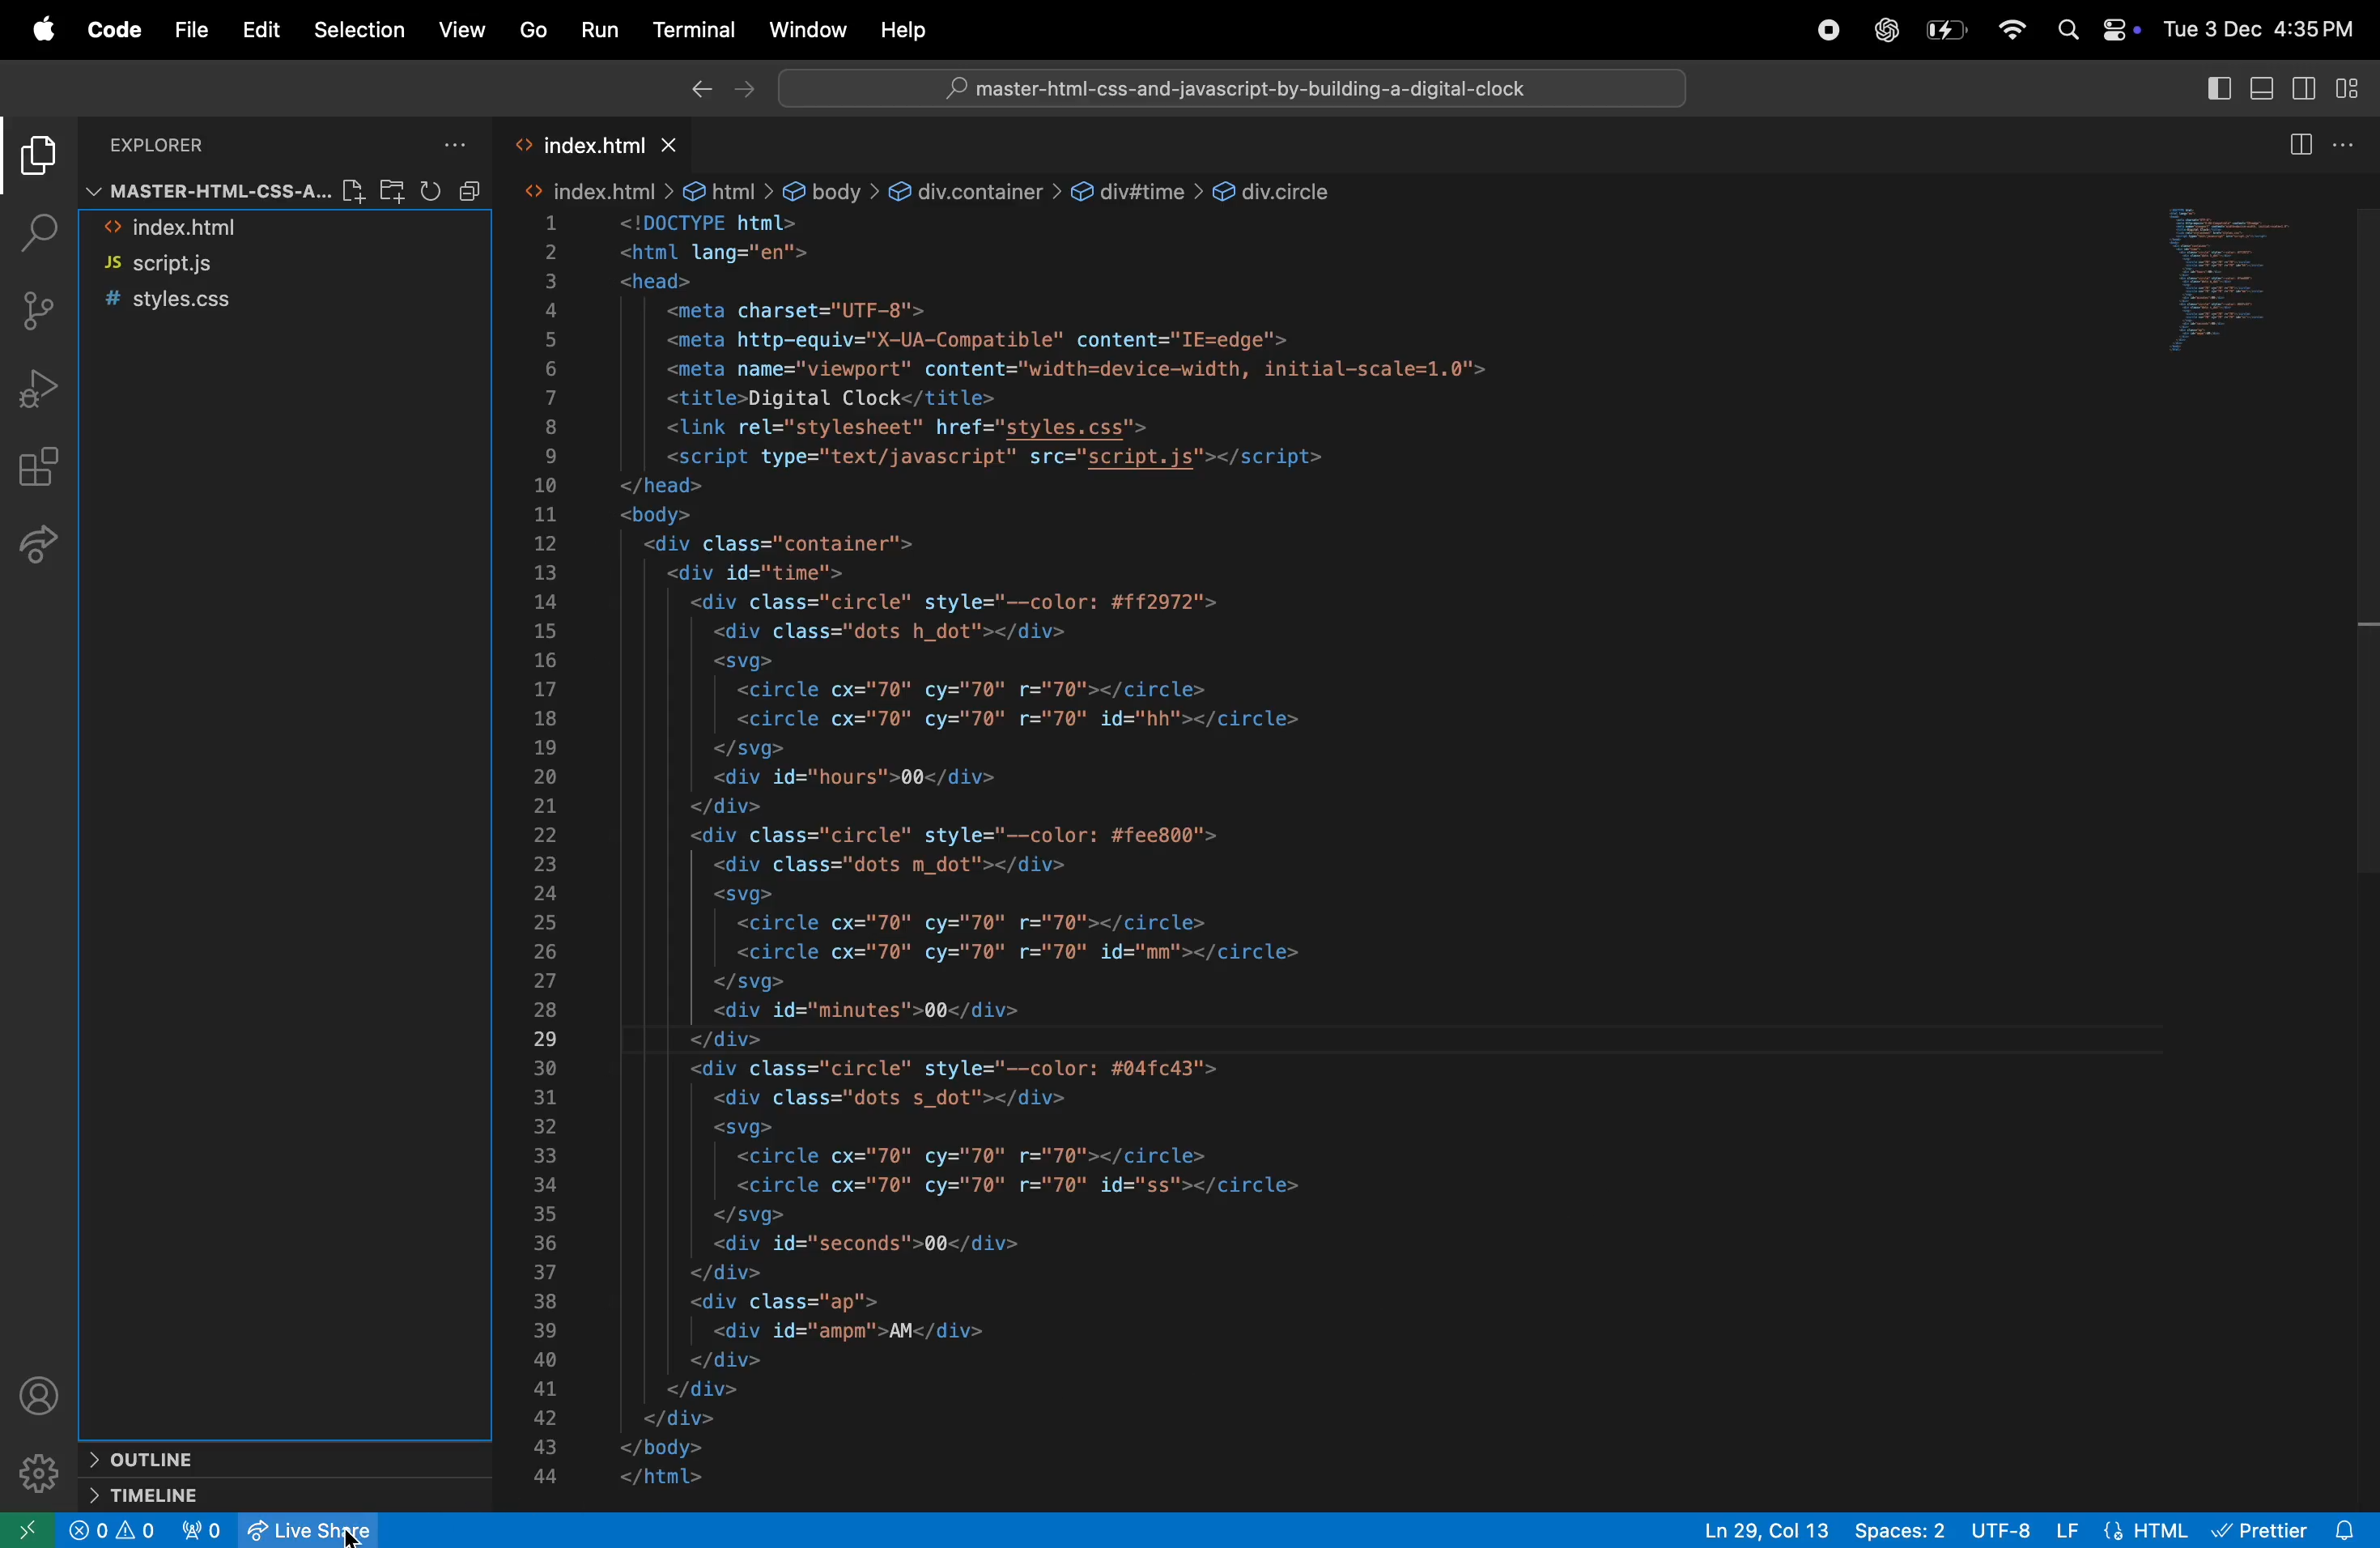 The height and width of the screenshot is (1548, 2380). What do you see at coordinates (2206, 88) in the screenshot?
I see `toggle primary side bar` at bounding box center [2206, 88].